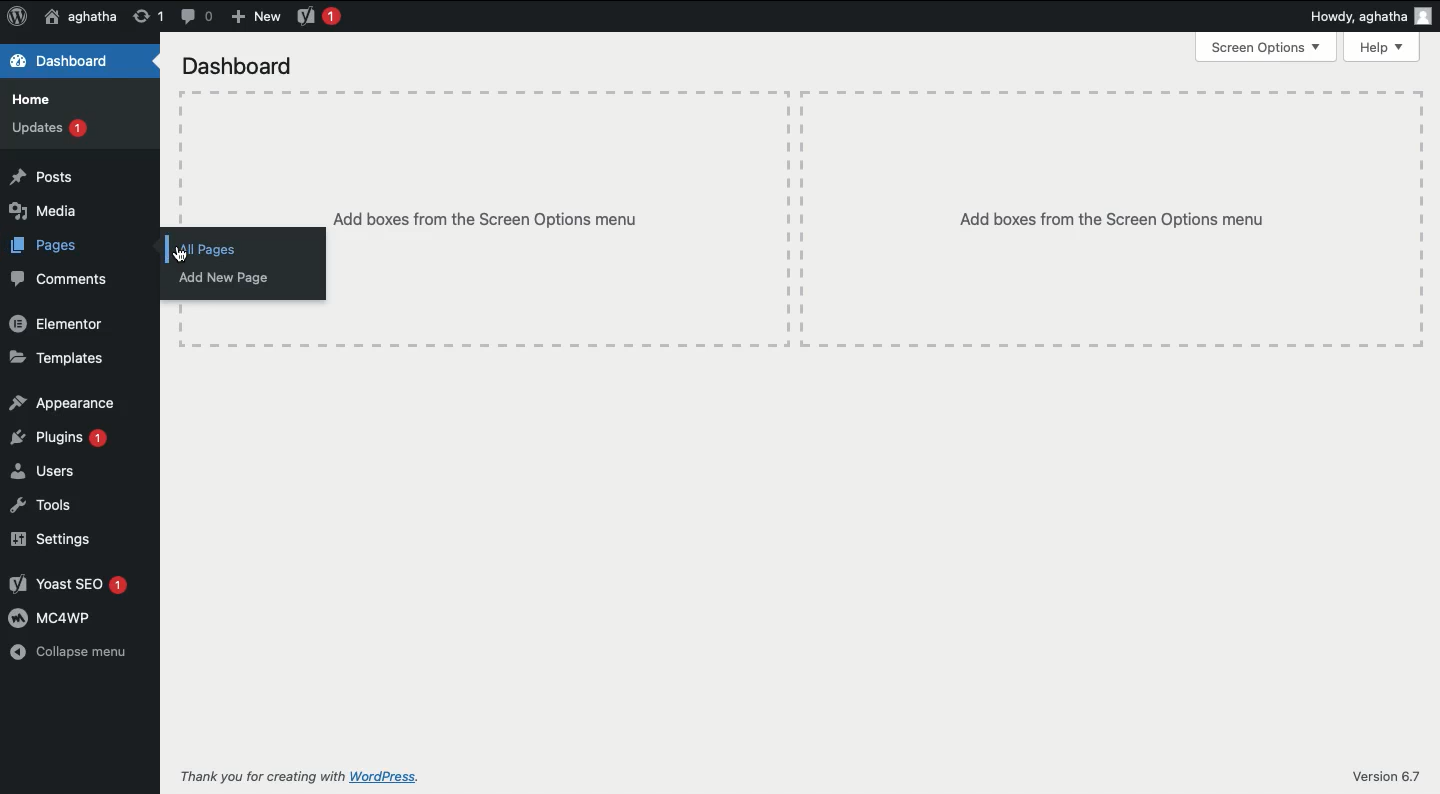 The height and width of the screenshot is (794, 1440). Describe the element at coordinates (256, 16) in the screenshot. I see `New` at that location.